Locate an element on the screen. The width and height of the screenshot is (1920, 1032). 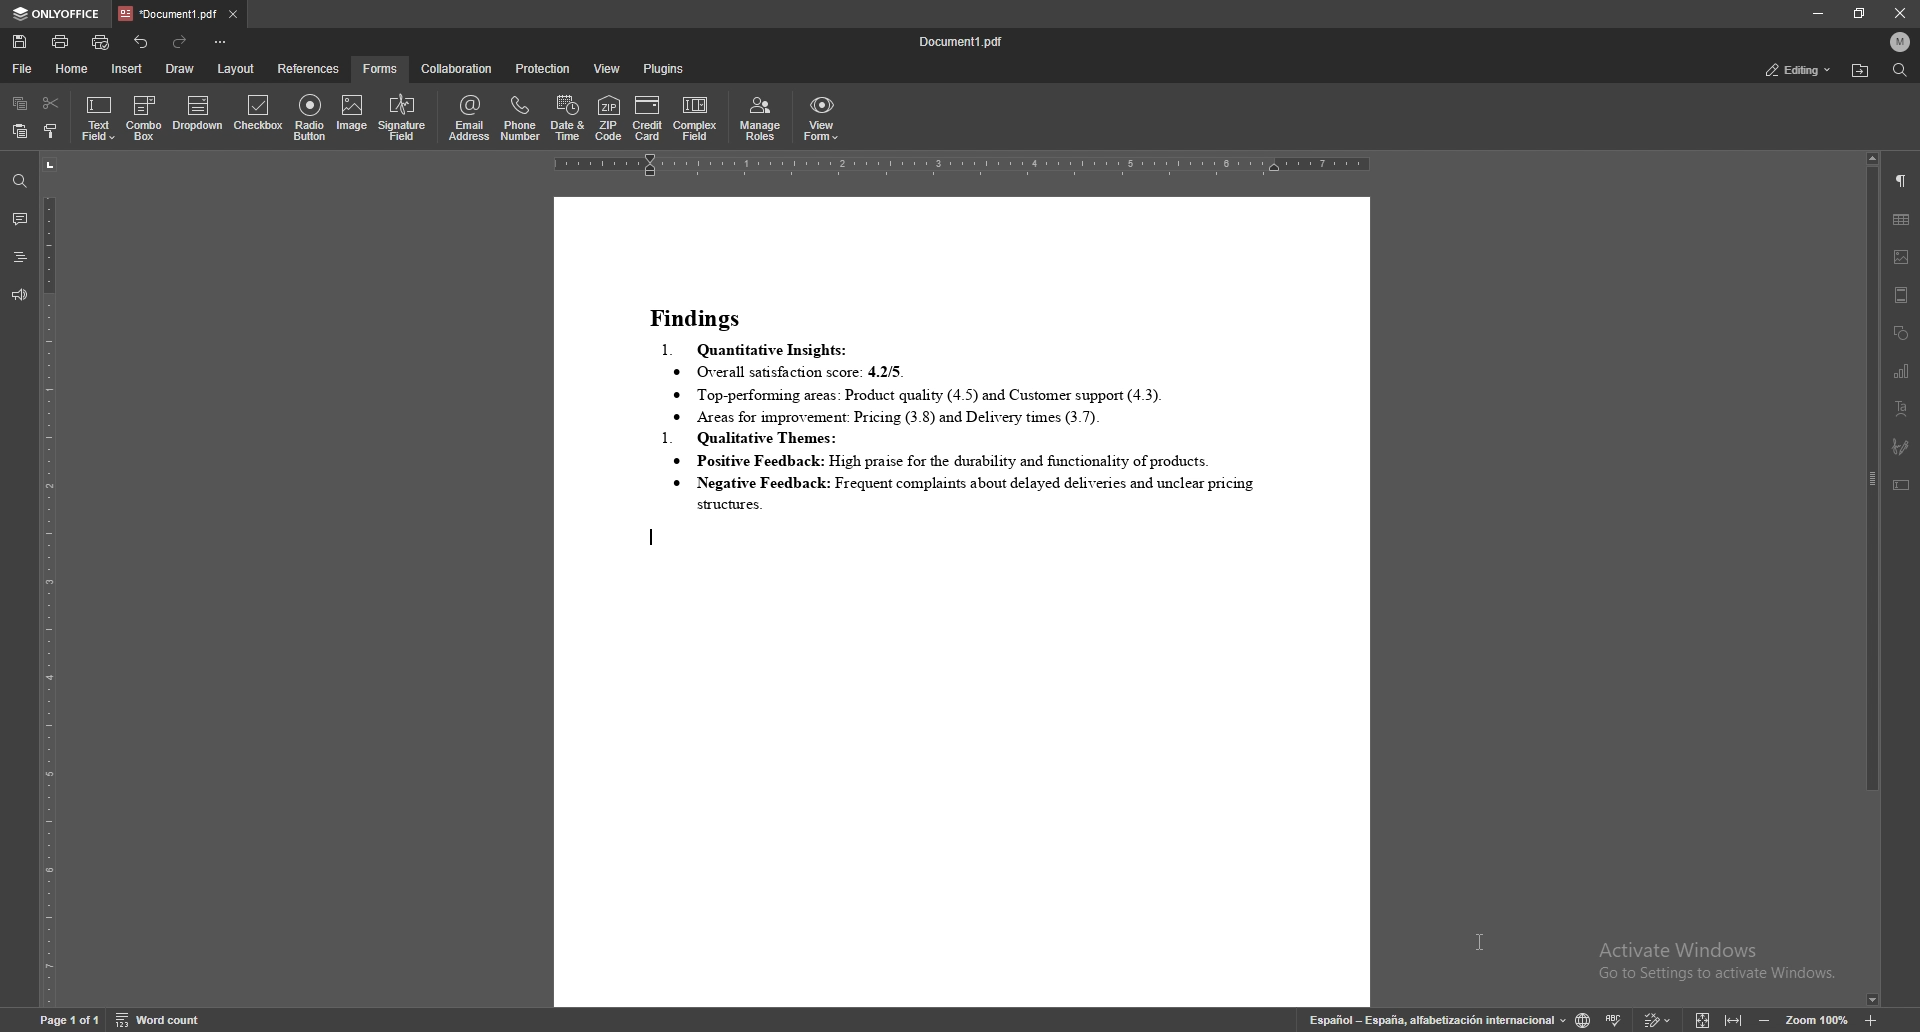
protection is located at coordinates (542, 69).